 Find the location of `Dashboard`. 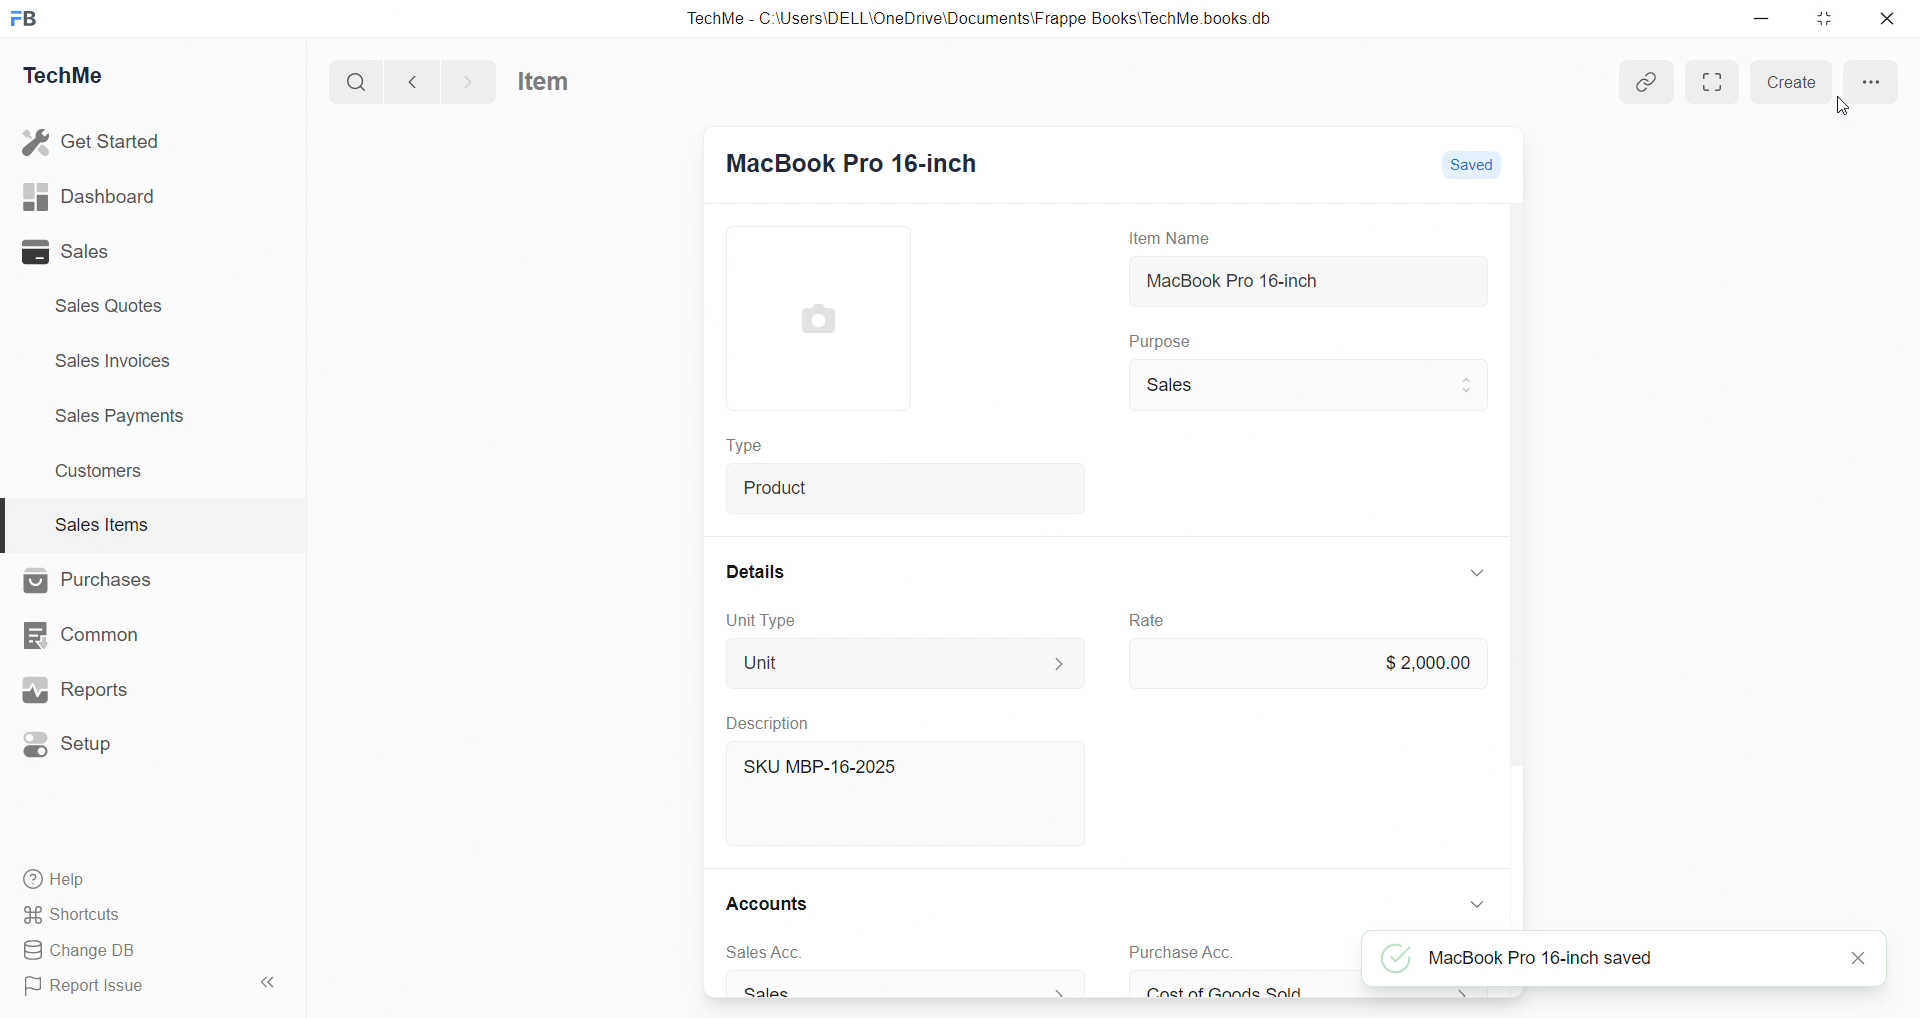

Dashboard is located at coordinates (90, 195).